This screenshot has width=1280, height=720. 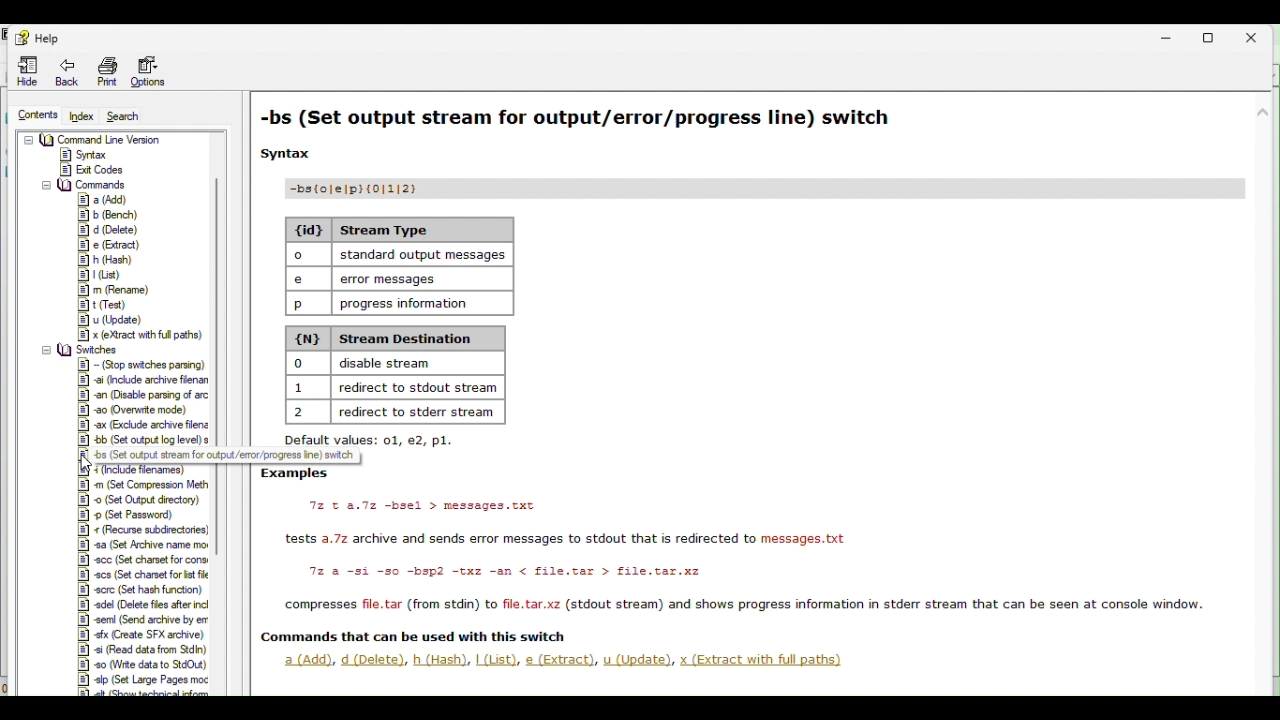 What do you see at coordinates (27, 141) in the screenshot?
I see `collapse` at bounding box center [27, 141].